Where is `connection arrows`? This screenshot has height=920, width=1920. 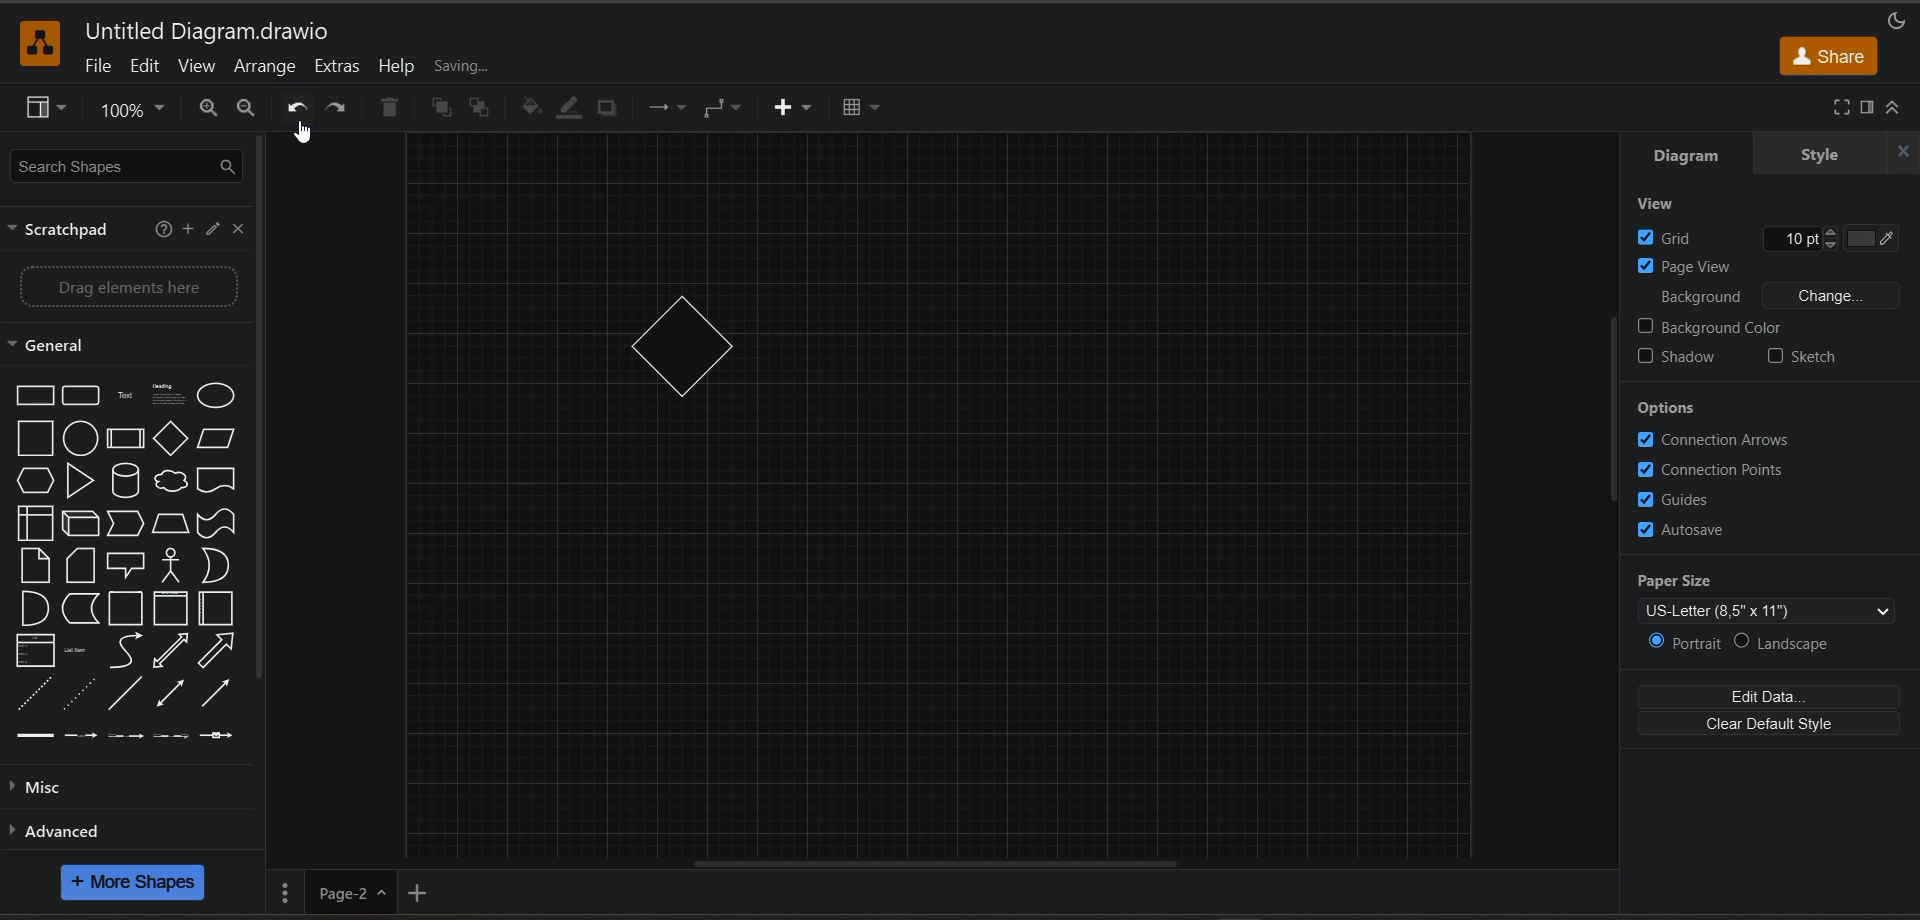 connection arrows is located at coordinates (1717, 442).